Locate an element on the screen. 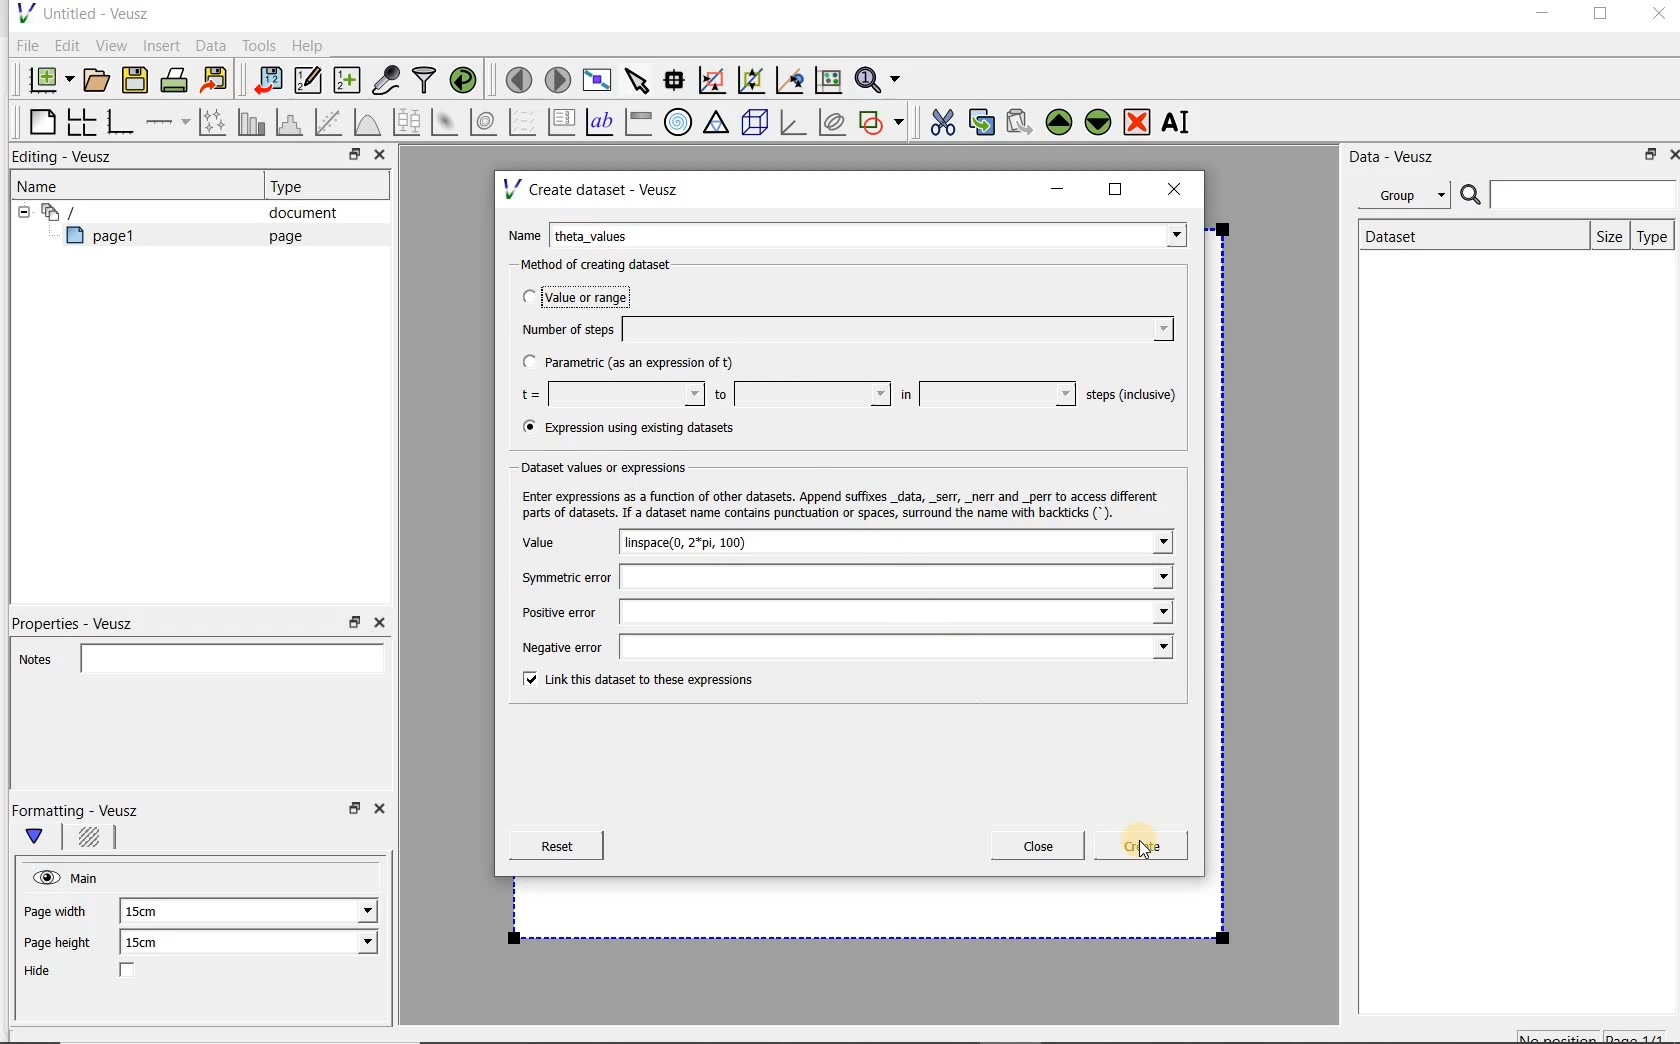  Untitled - Veusz is located at coordinates (81, 12).